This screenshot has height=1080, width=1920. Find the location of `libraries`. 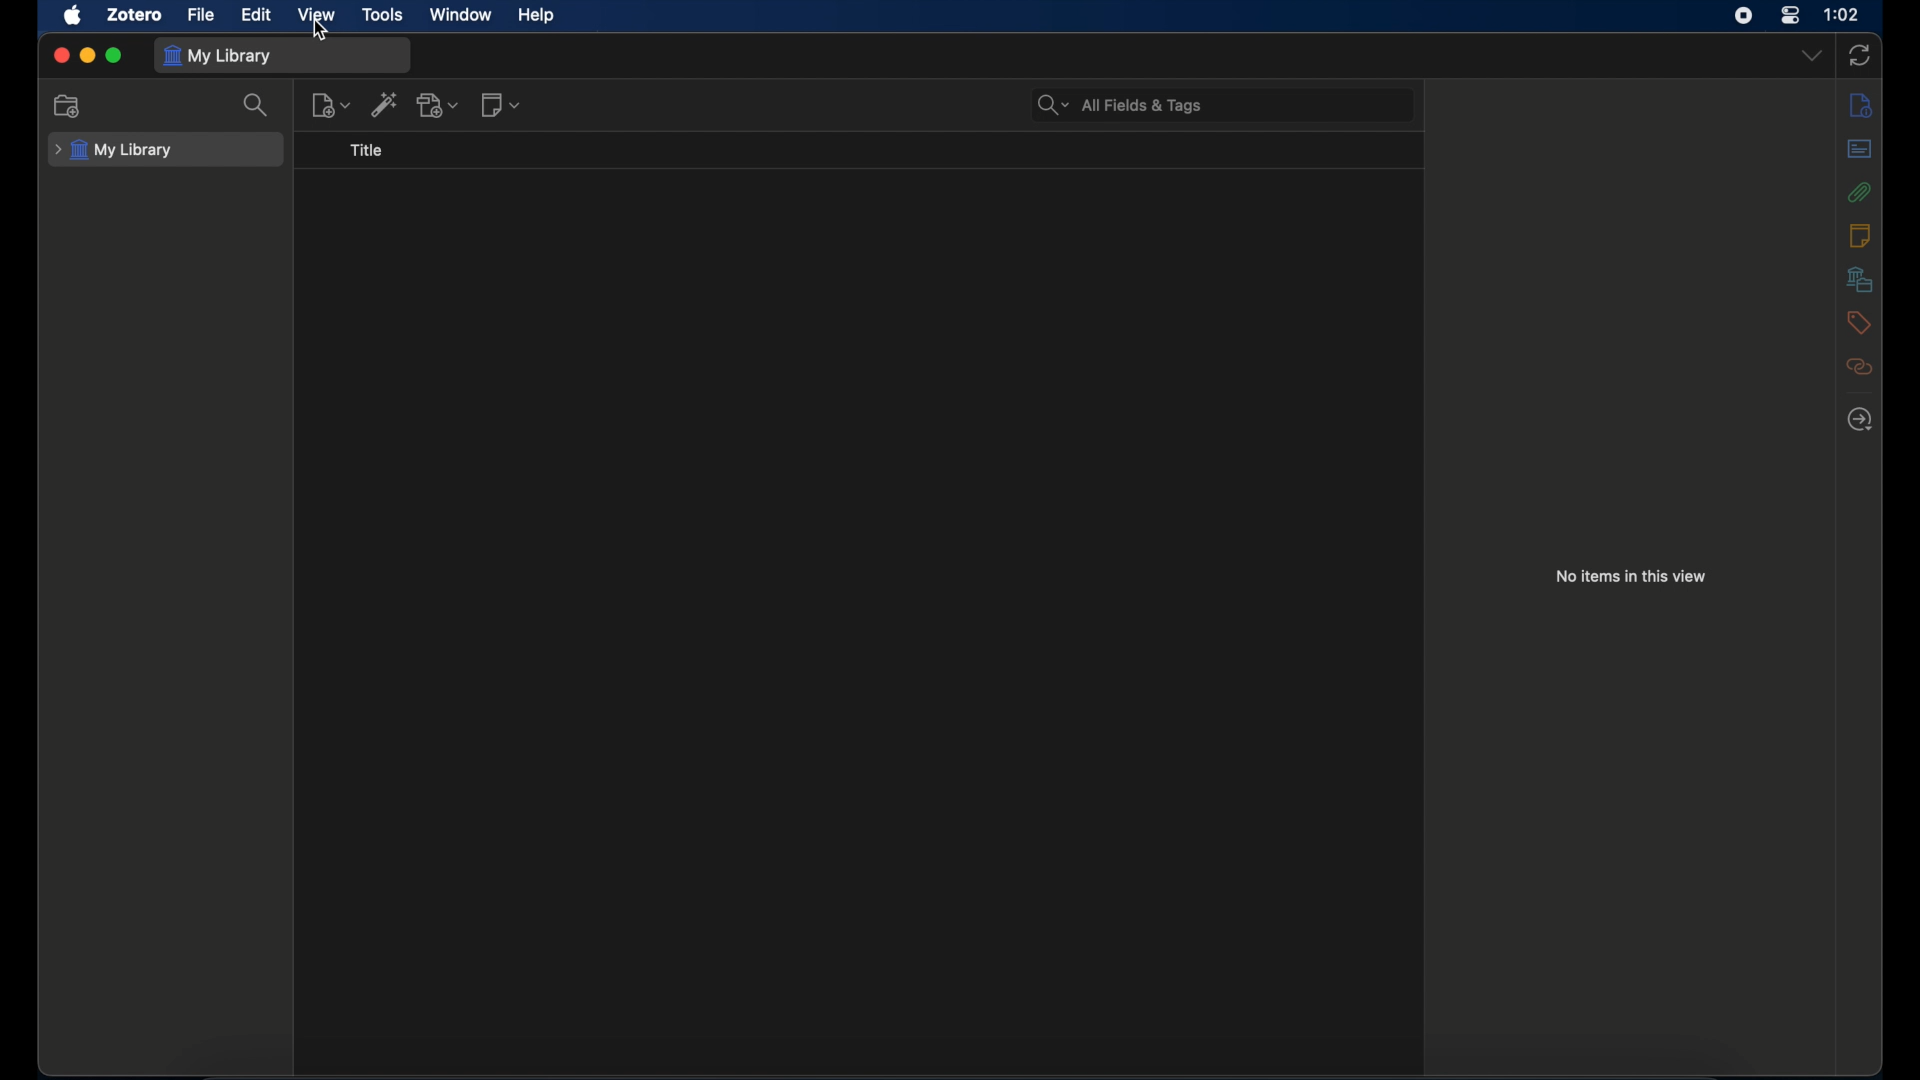

libraries is located at coordinates (1860, 279).